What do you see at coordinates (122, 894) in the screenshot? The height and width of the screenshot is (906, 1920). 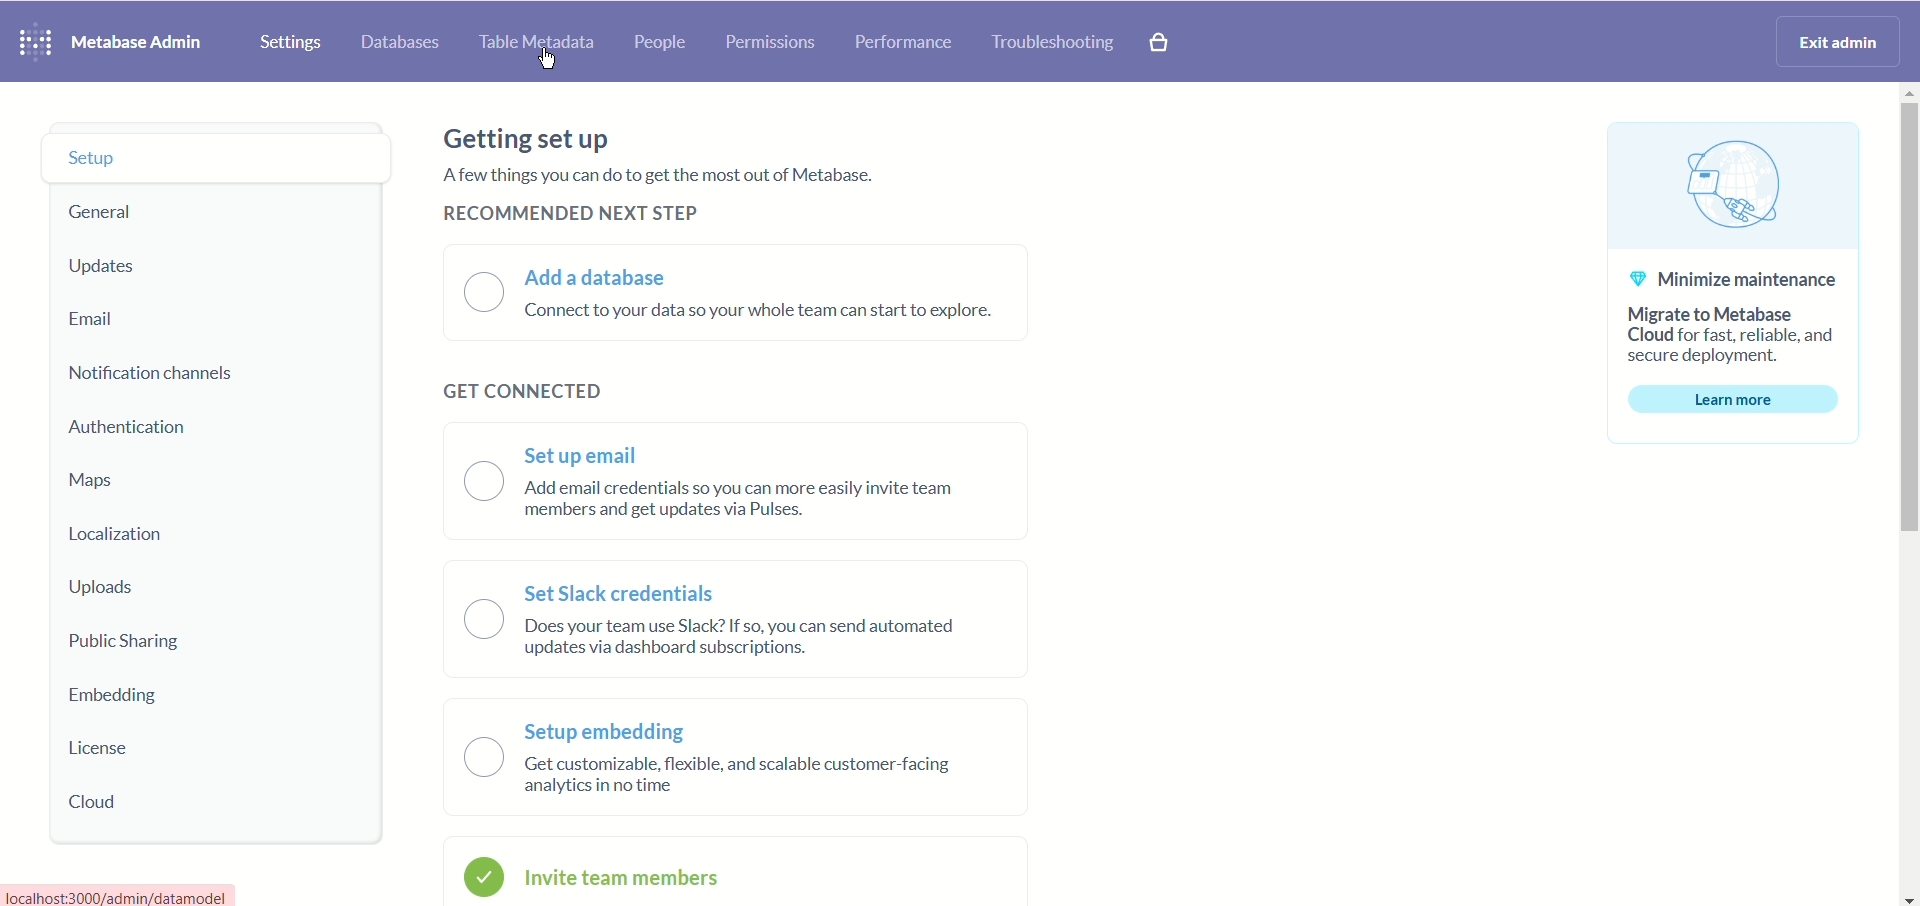 I see `Url` at bounding box center [122, 894].